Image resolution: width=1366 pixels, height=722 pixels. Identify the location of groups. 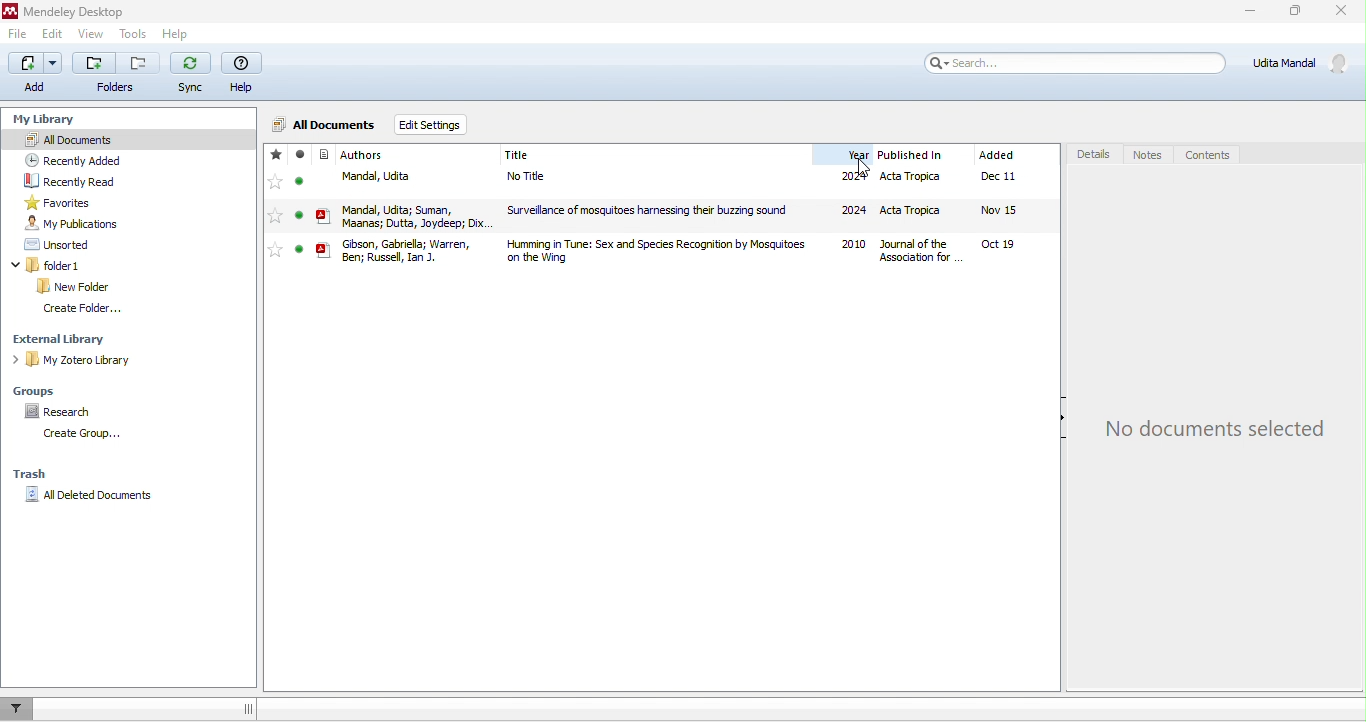
(34, 390).